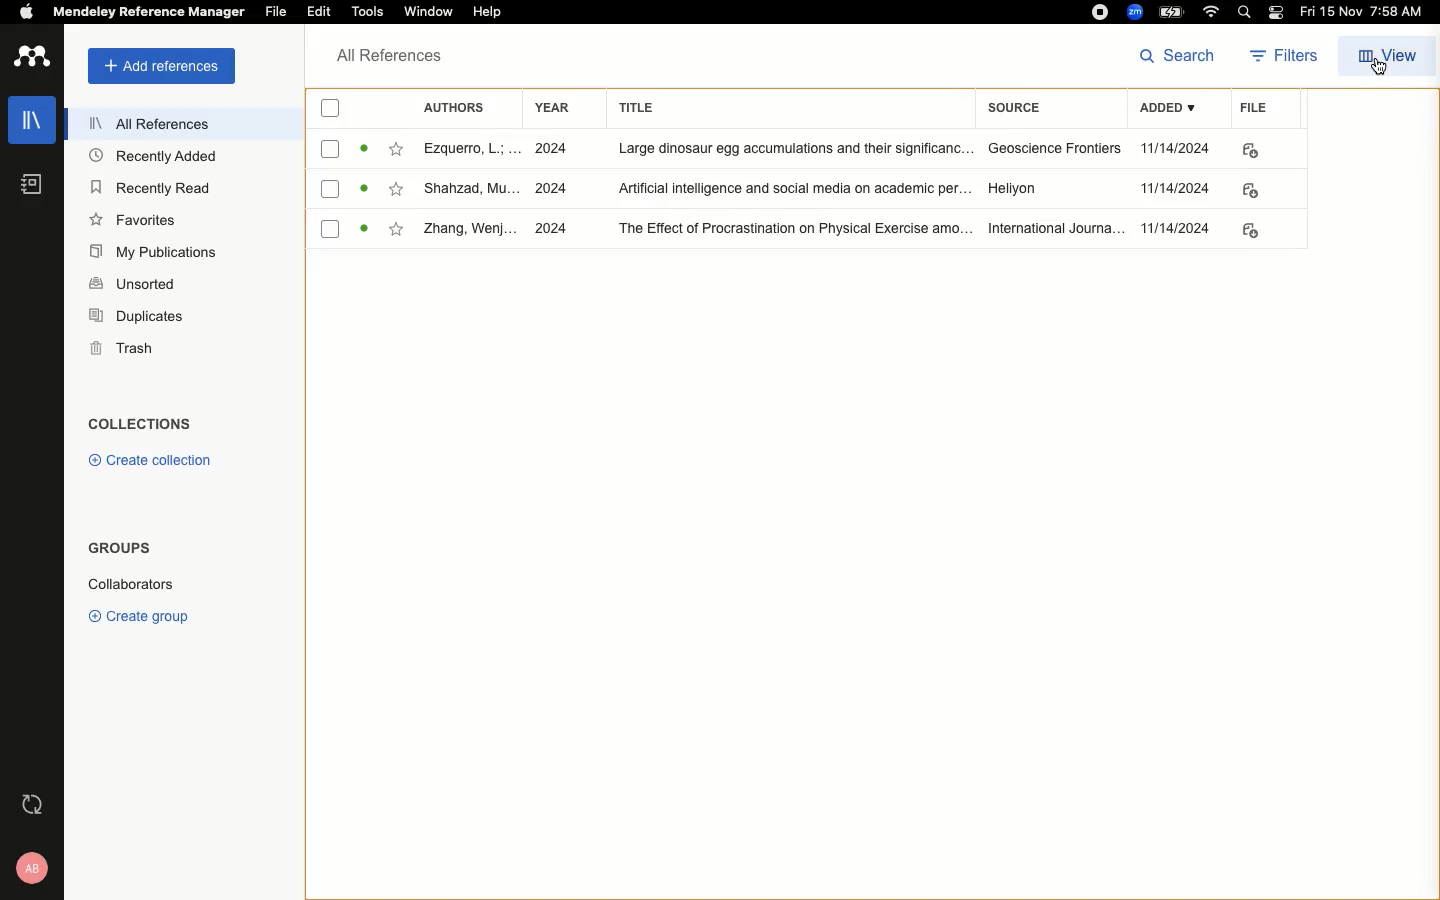  I want to click on Artificial intelligence and social media on academic per..., so click(791, 190).